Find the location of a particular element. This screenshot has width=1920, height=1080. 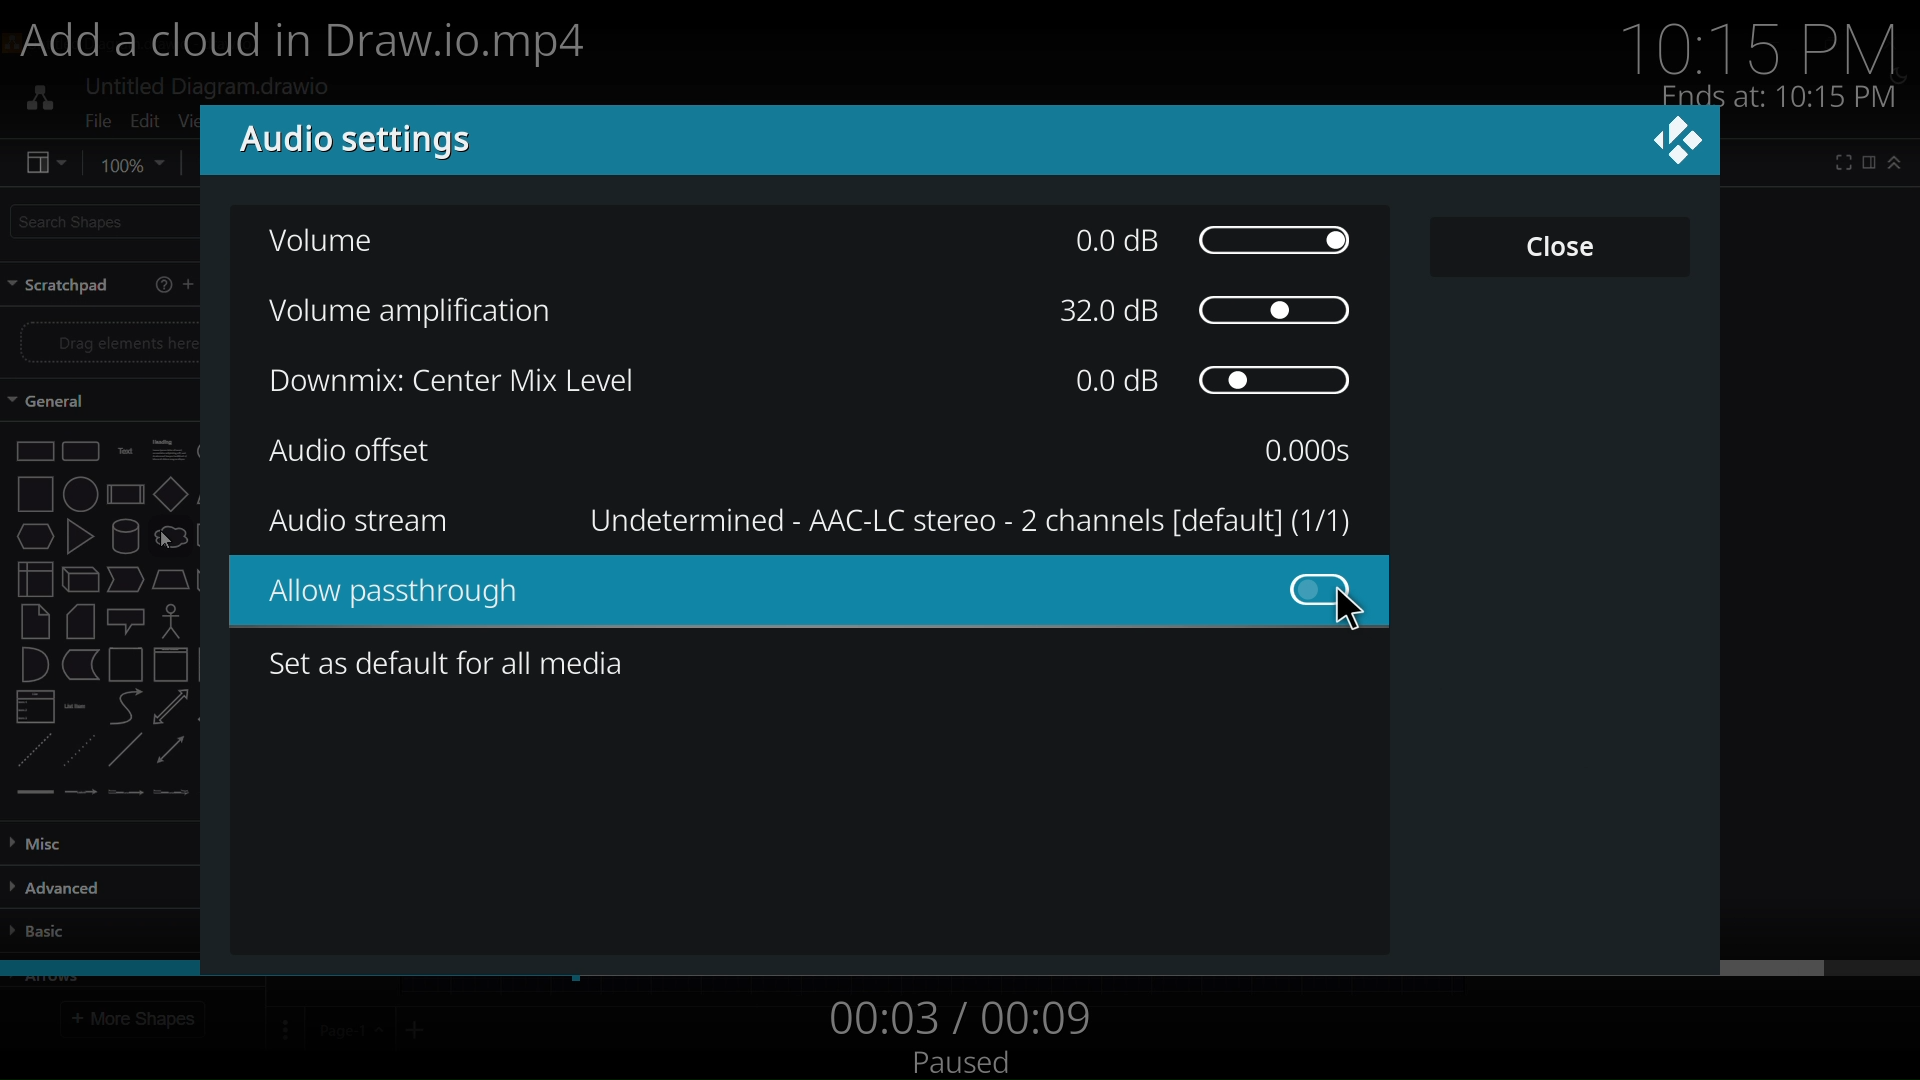

audio offset is located at coordinates (348, 453).